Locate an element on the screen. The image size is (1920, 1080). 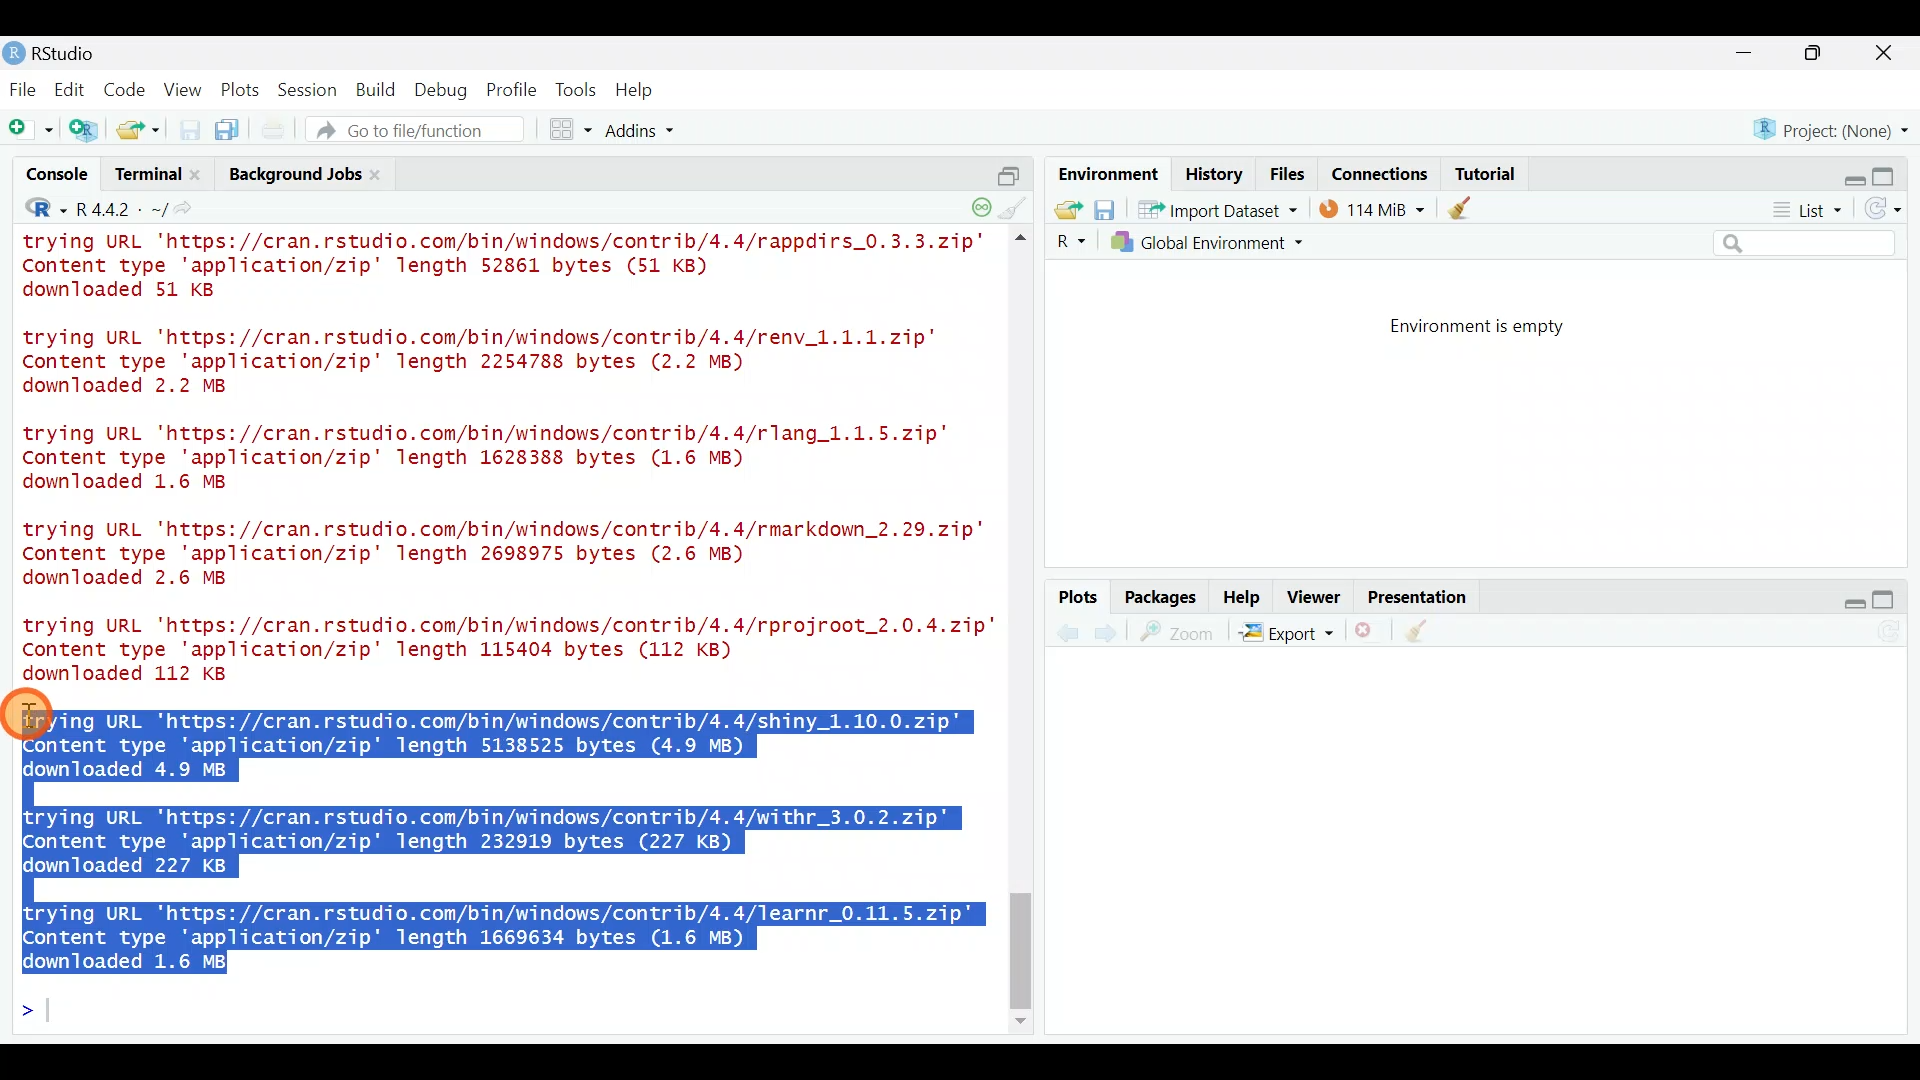
Print the current file is located at coordinates (275, 130).